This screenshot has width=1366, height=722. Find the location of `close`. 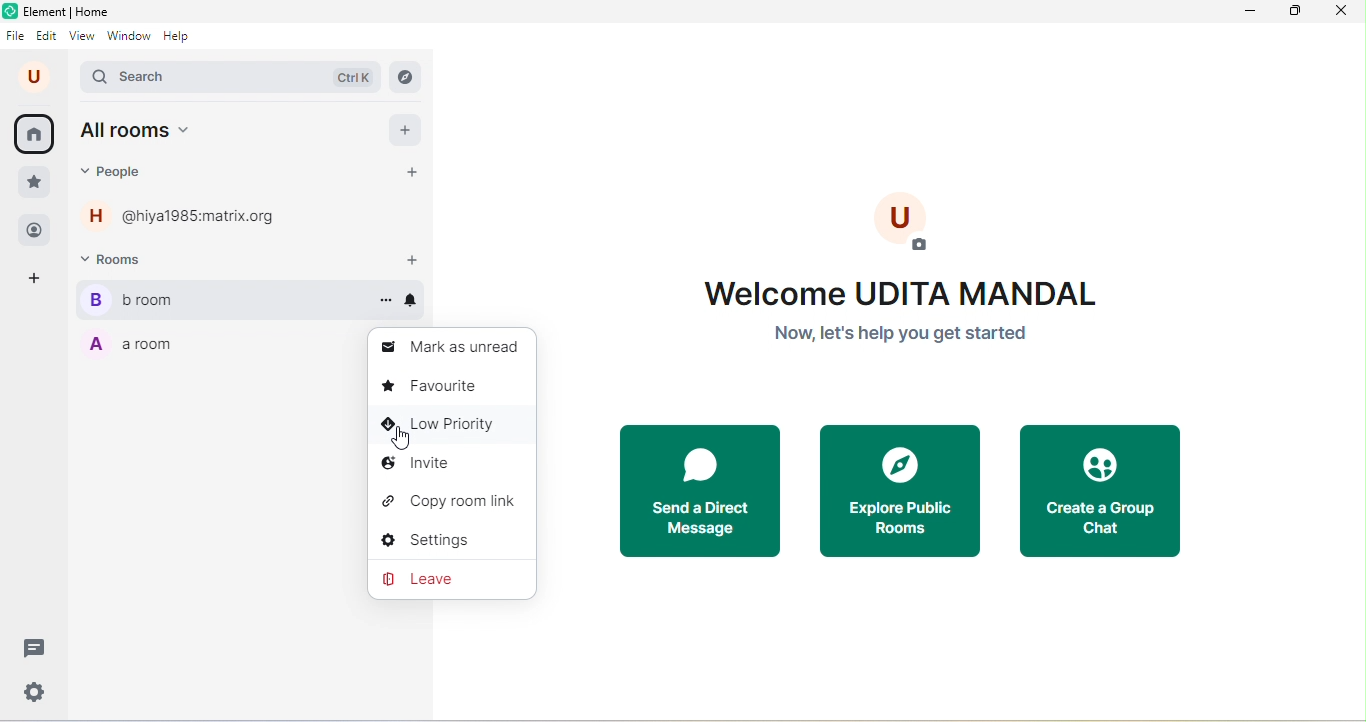

close is located at coordinates (1340, 11).